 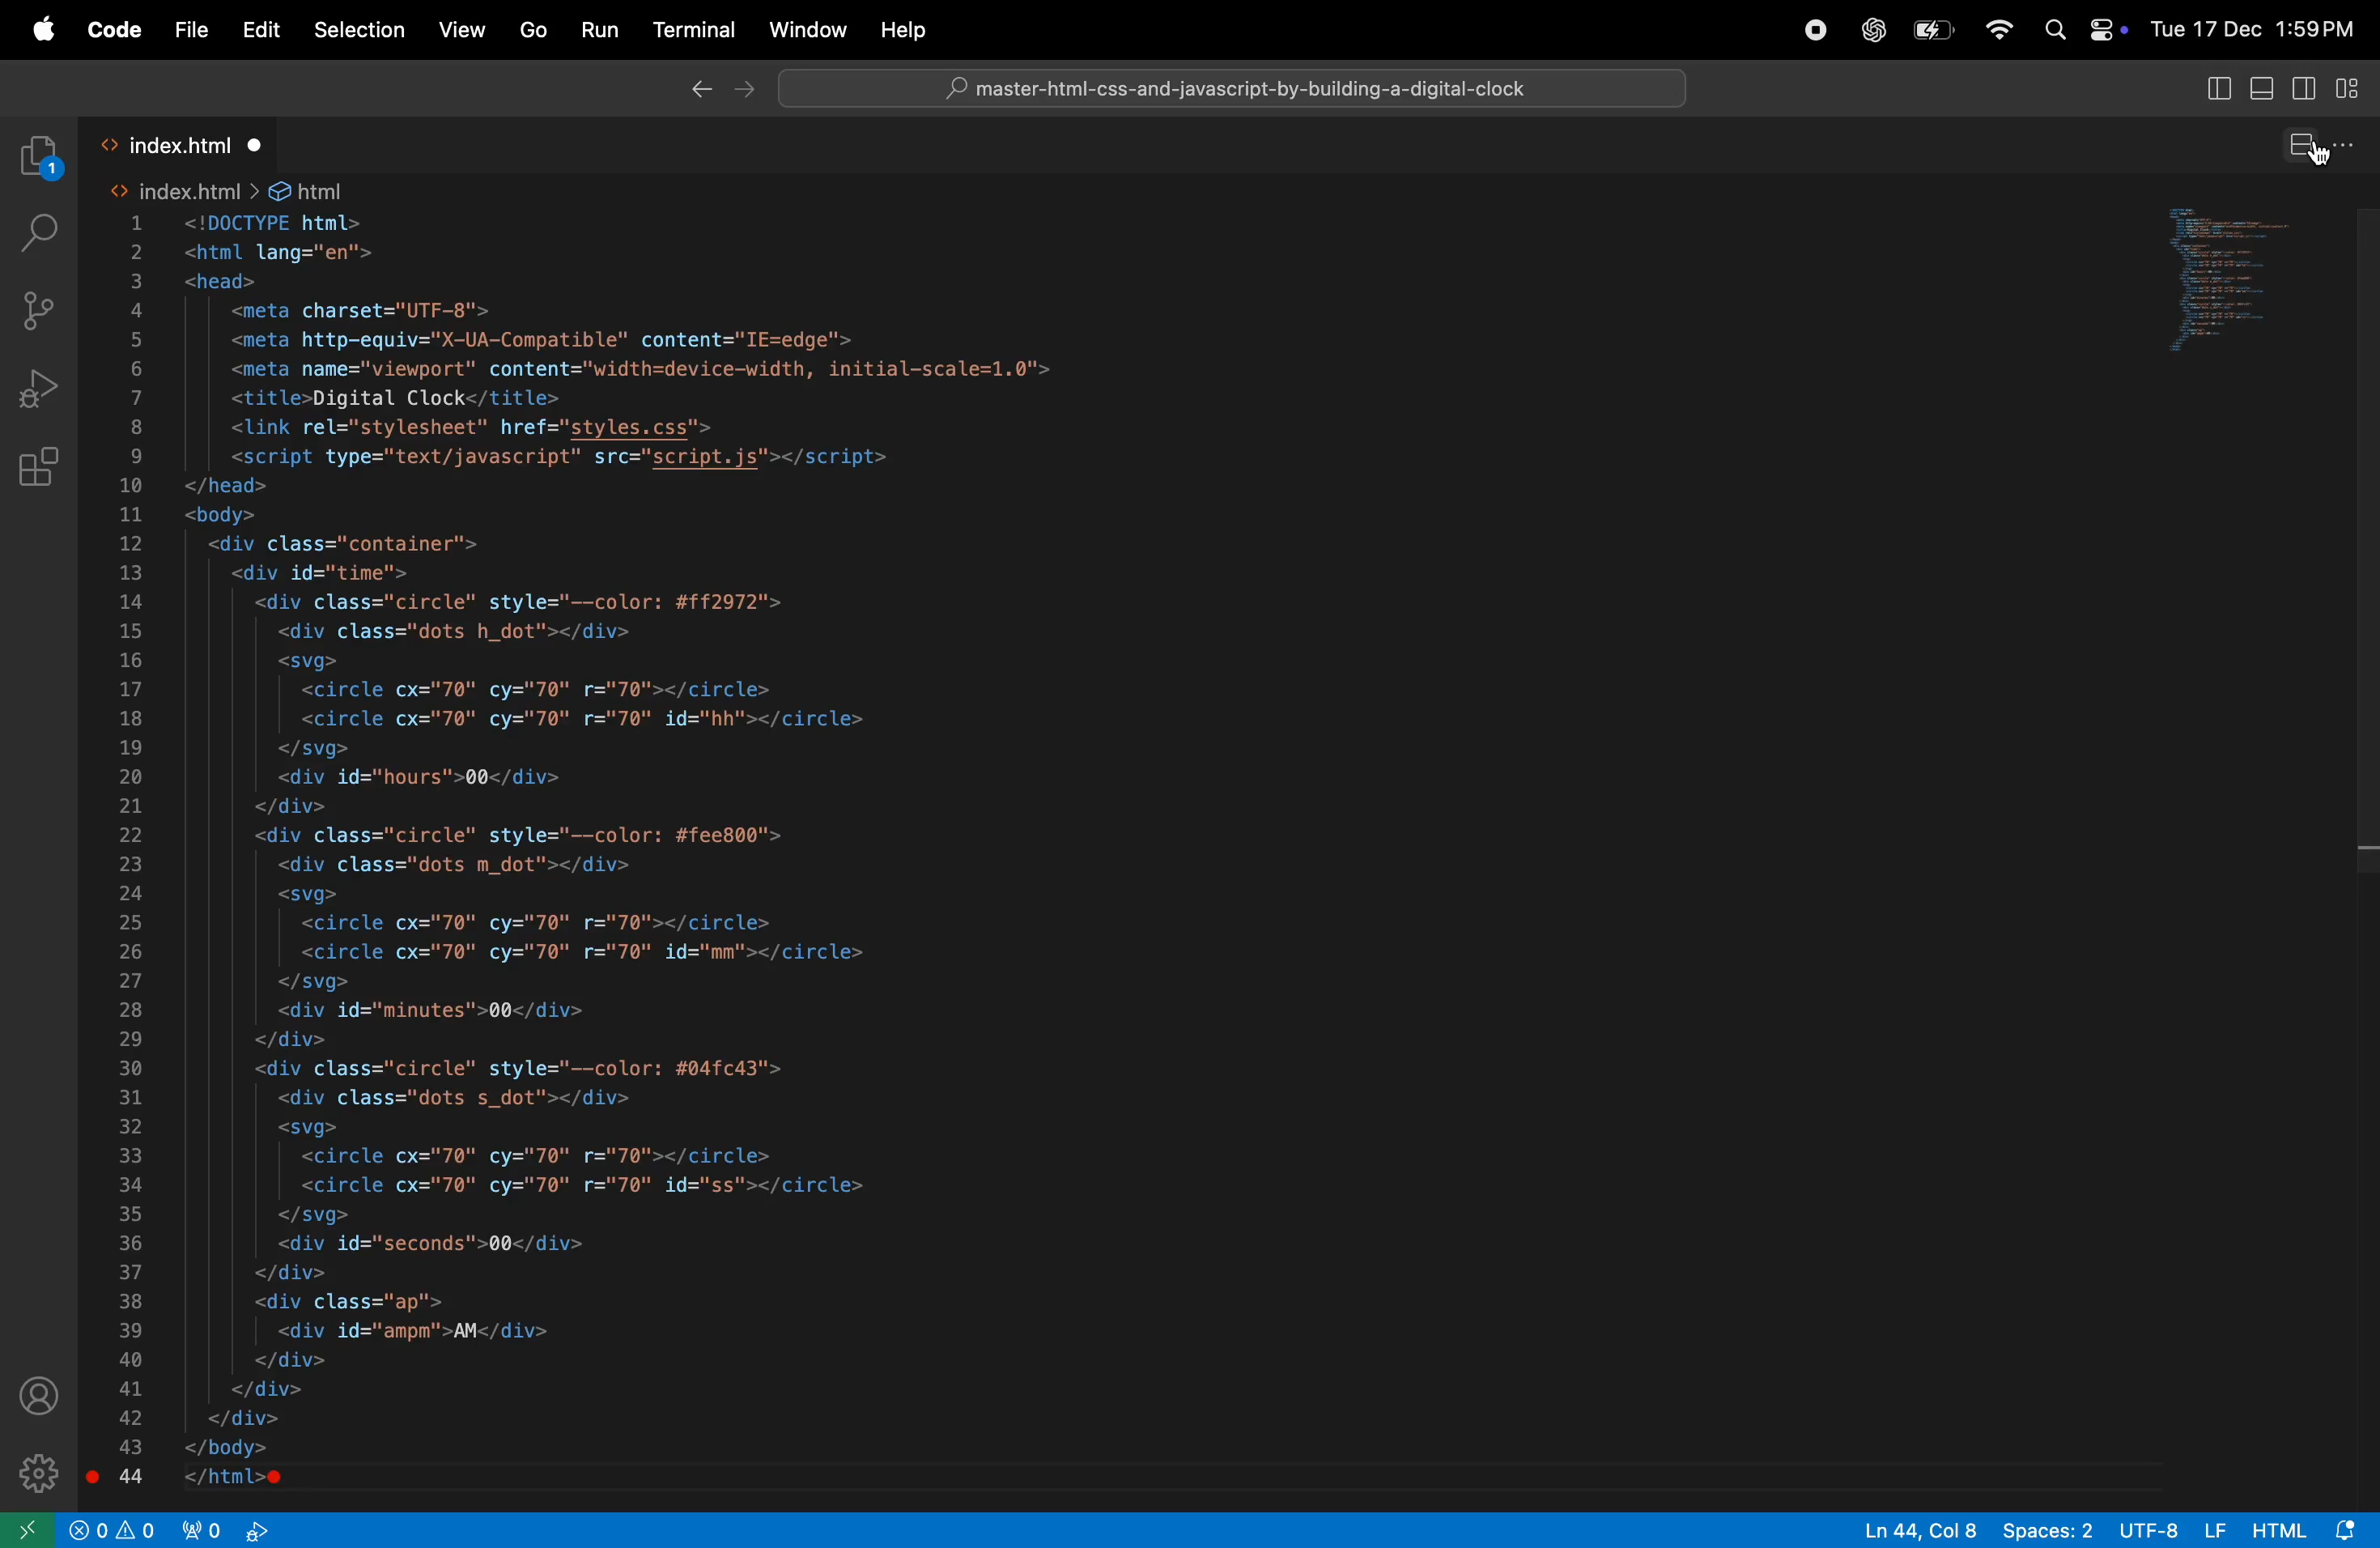 I want to click on profile, so click(x=37, y=1394).